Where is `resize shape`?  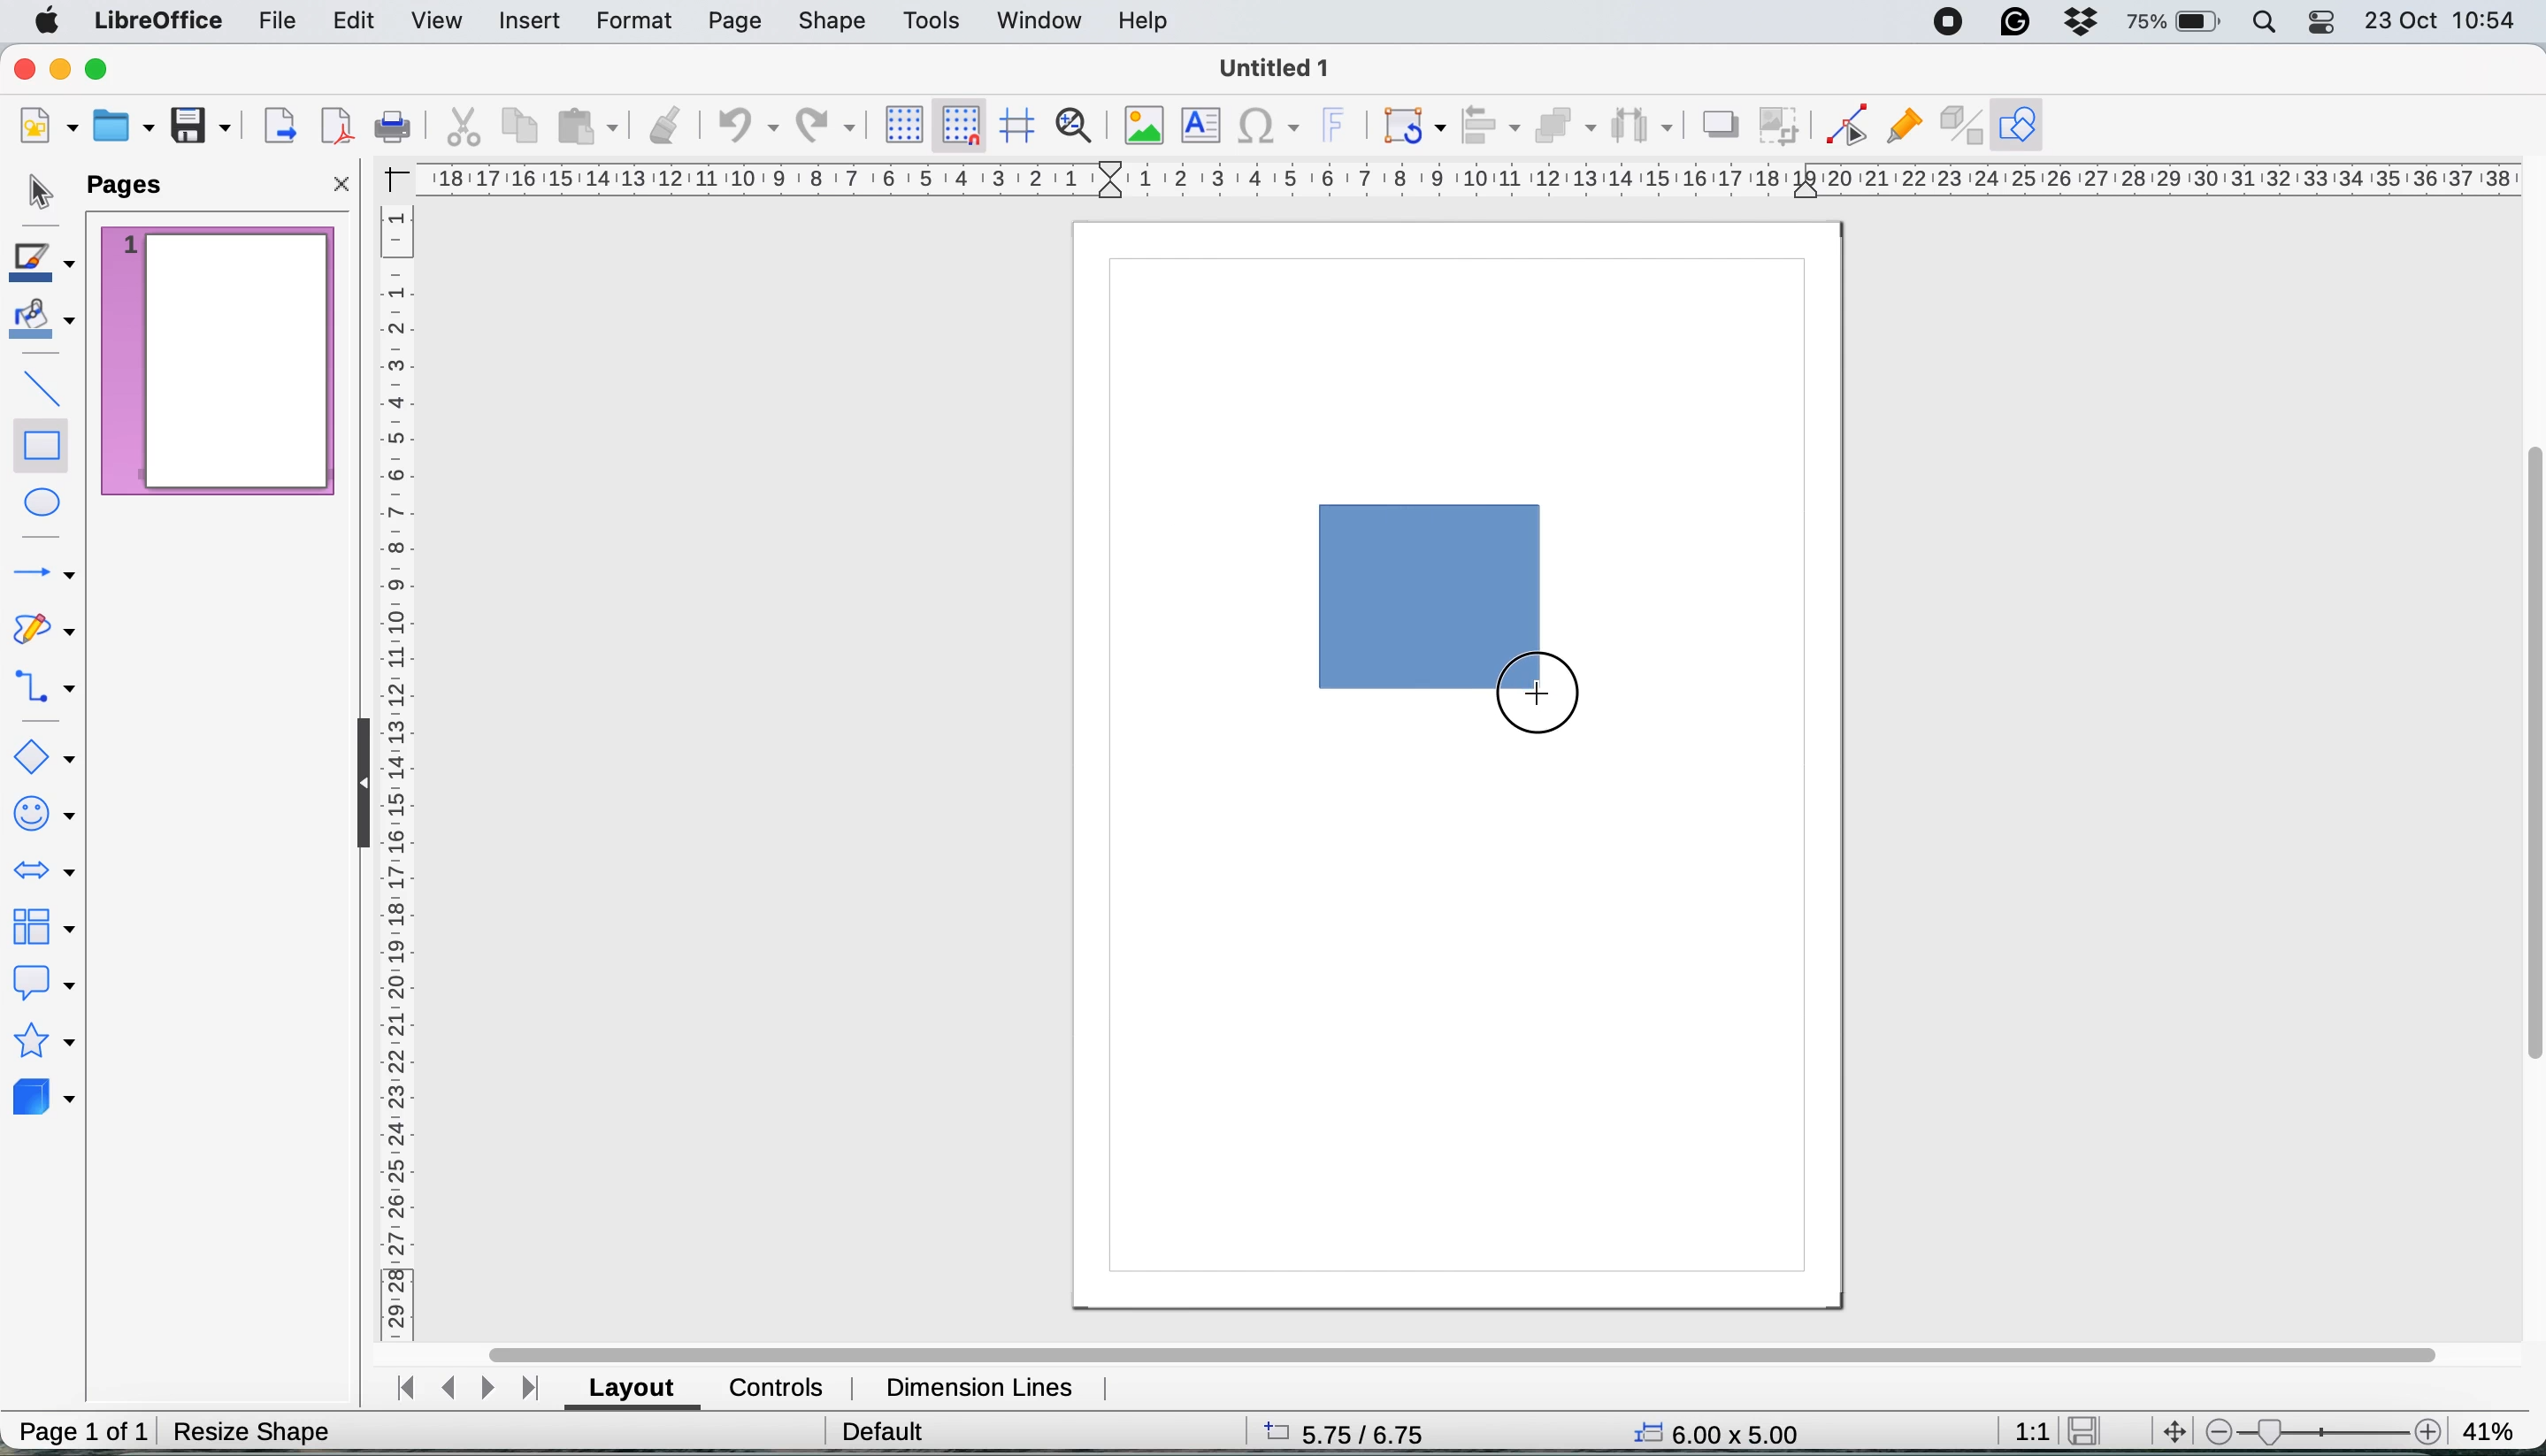 resize shape is located at coordinates (256, 1429).